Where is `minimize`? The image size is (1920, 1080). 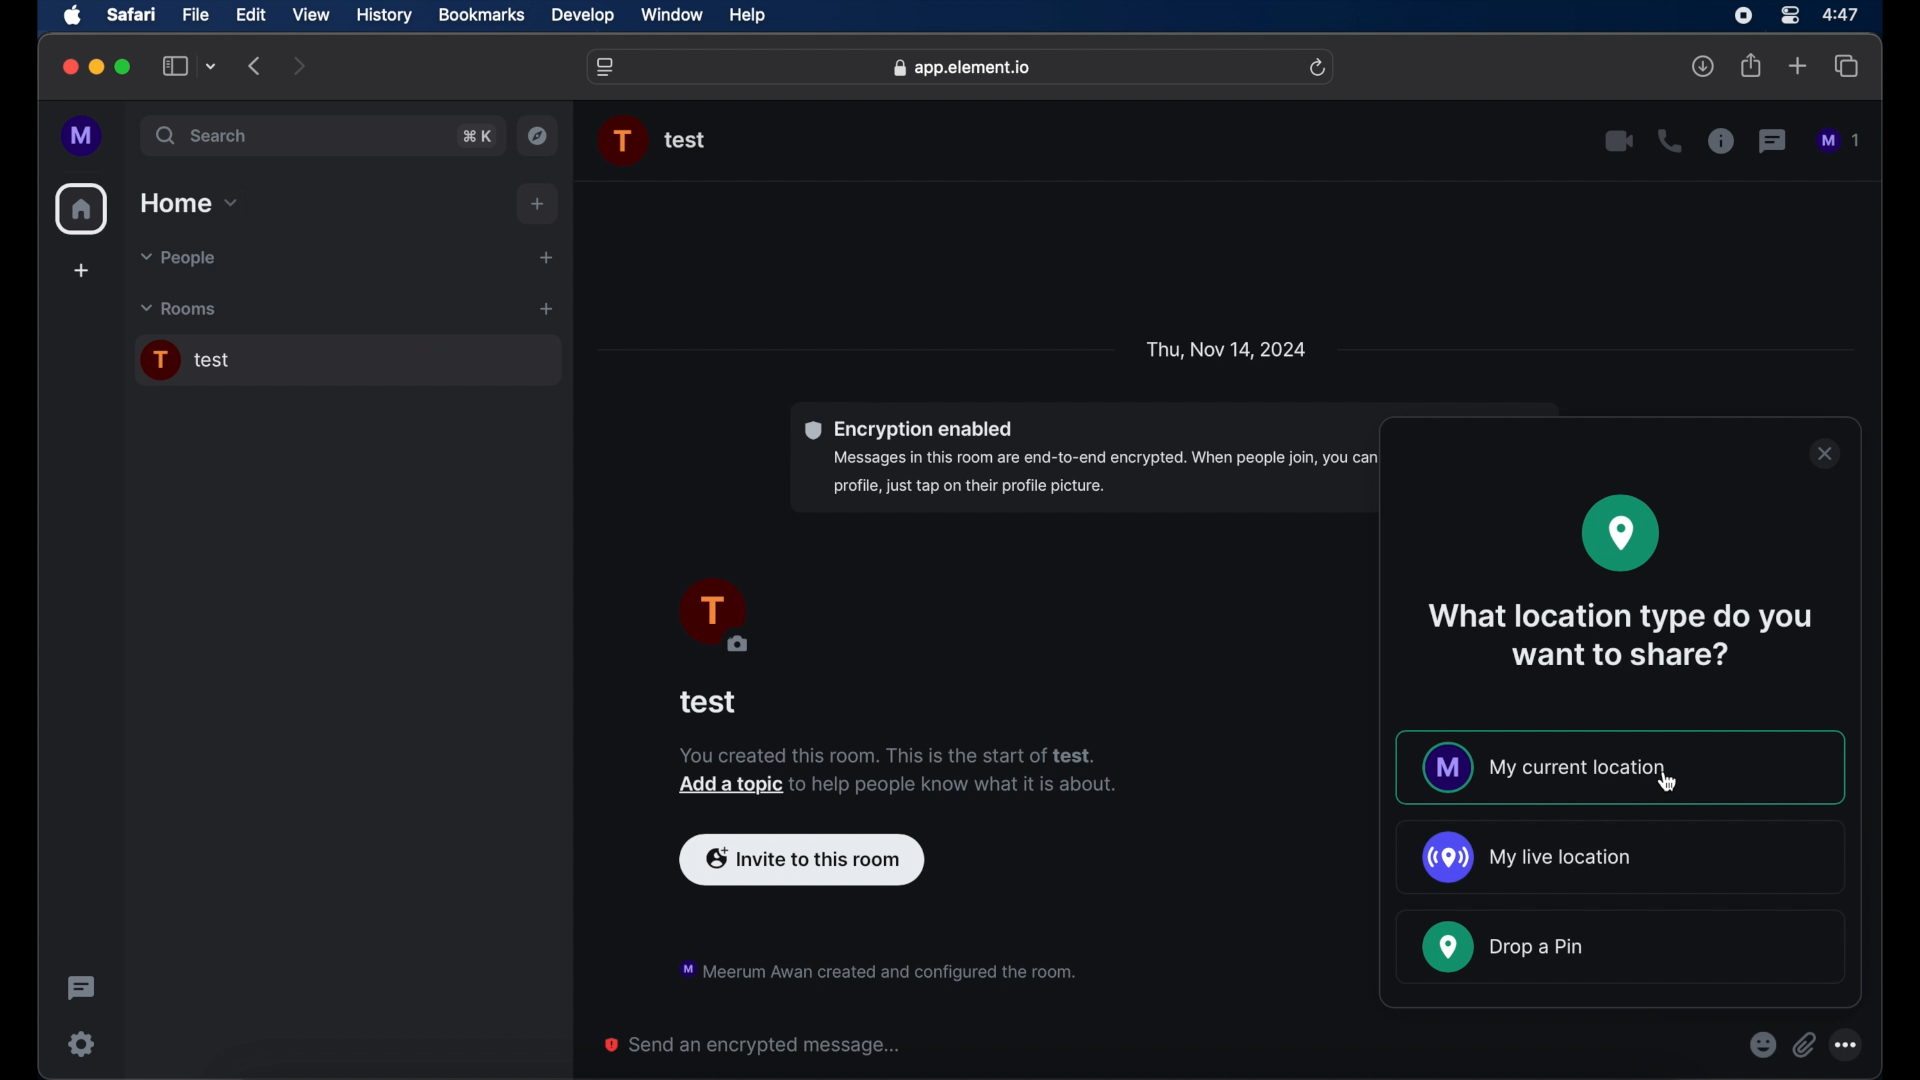 minimize is located at coordinates (96, 67).